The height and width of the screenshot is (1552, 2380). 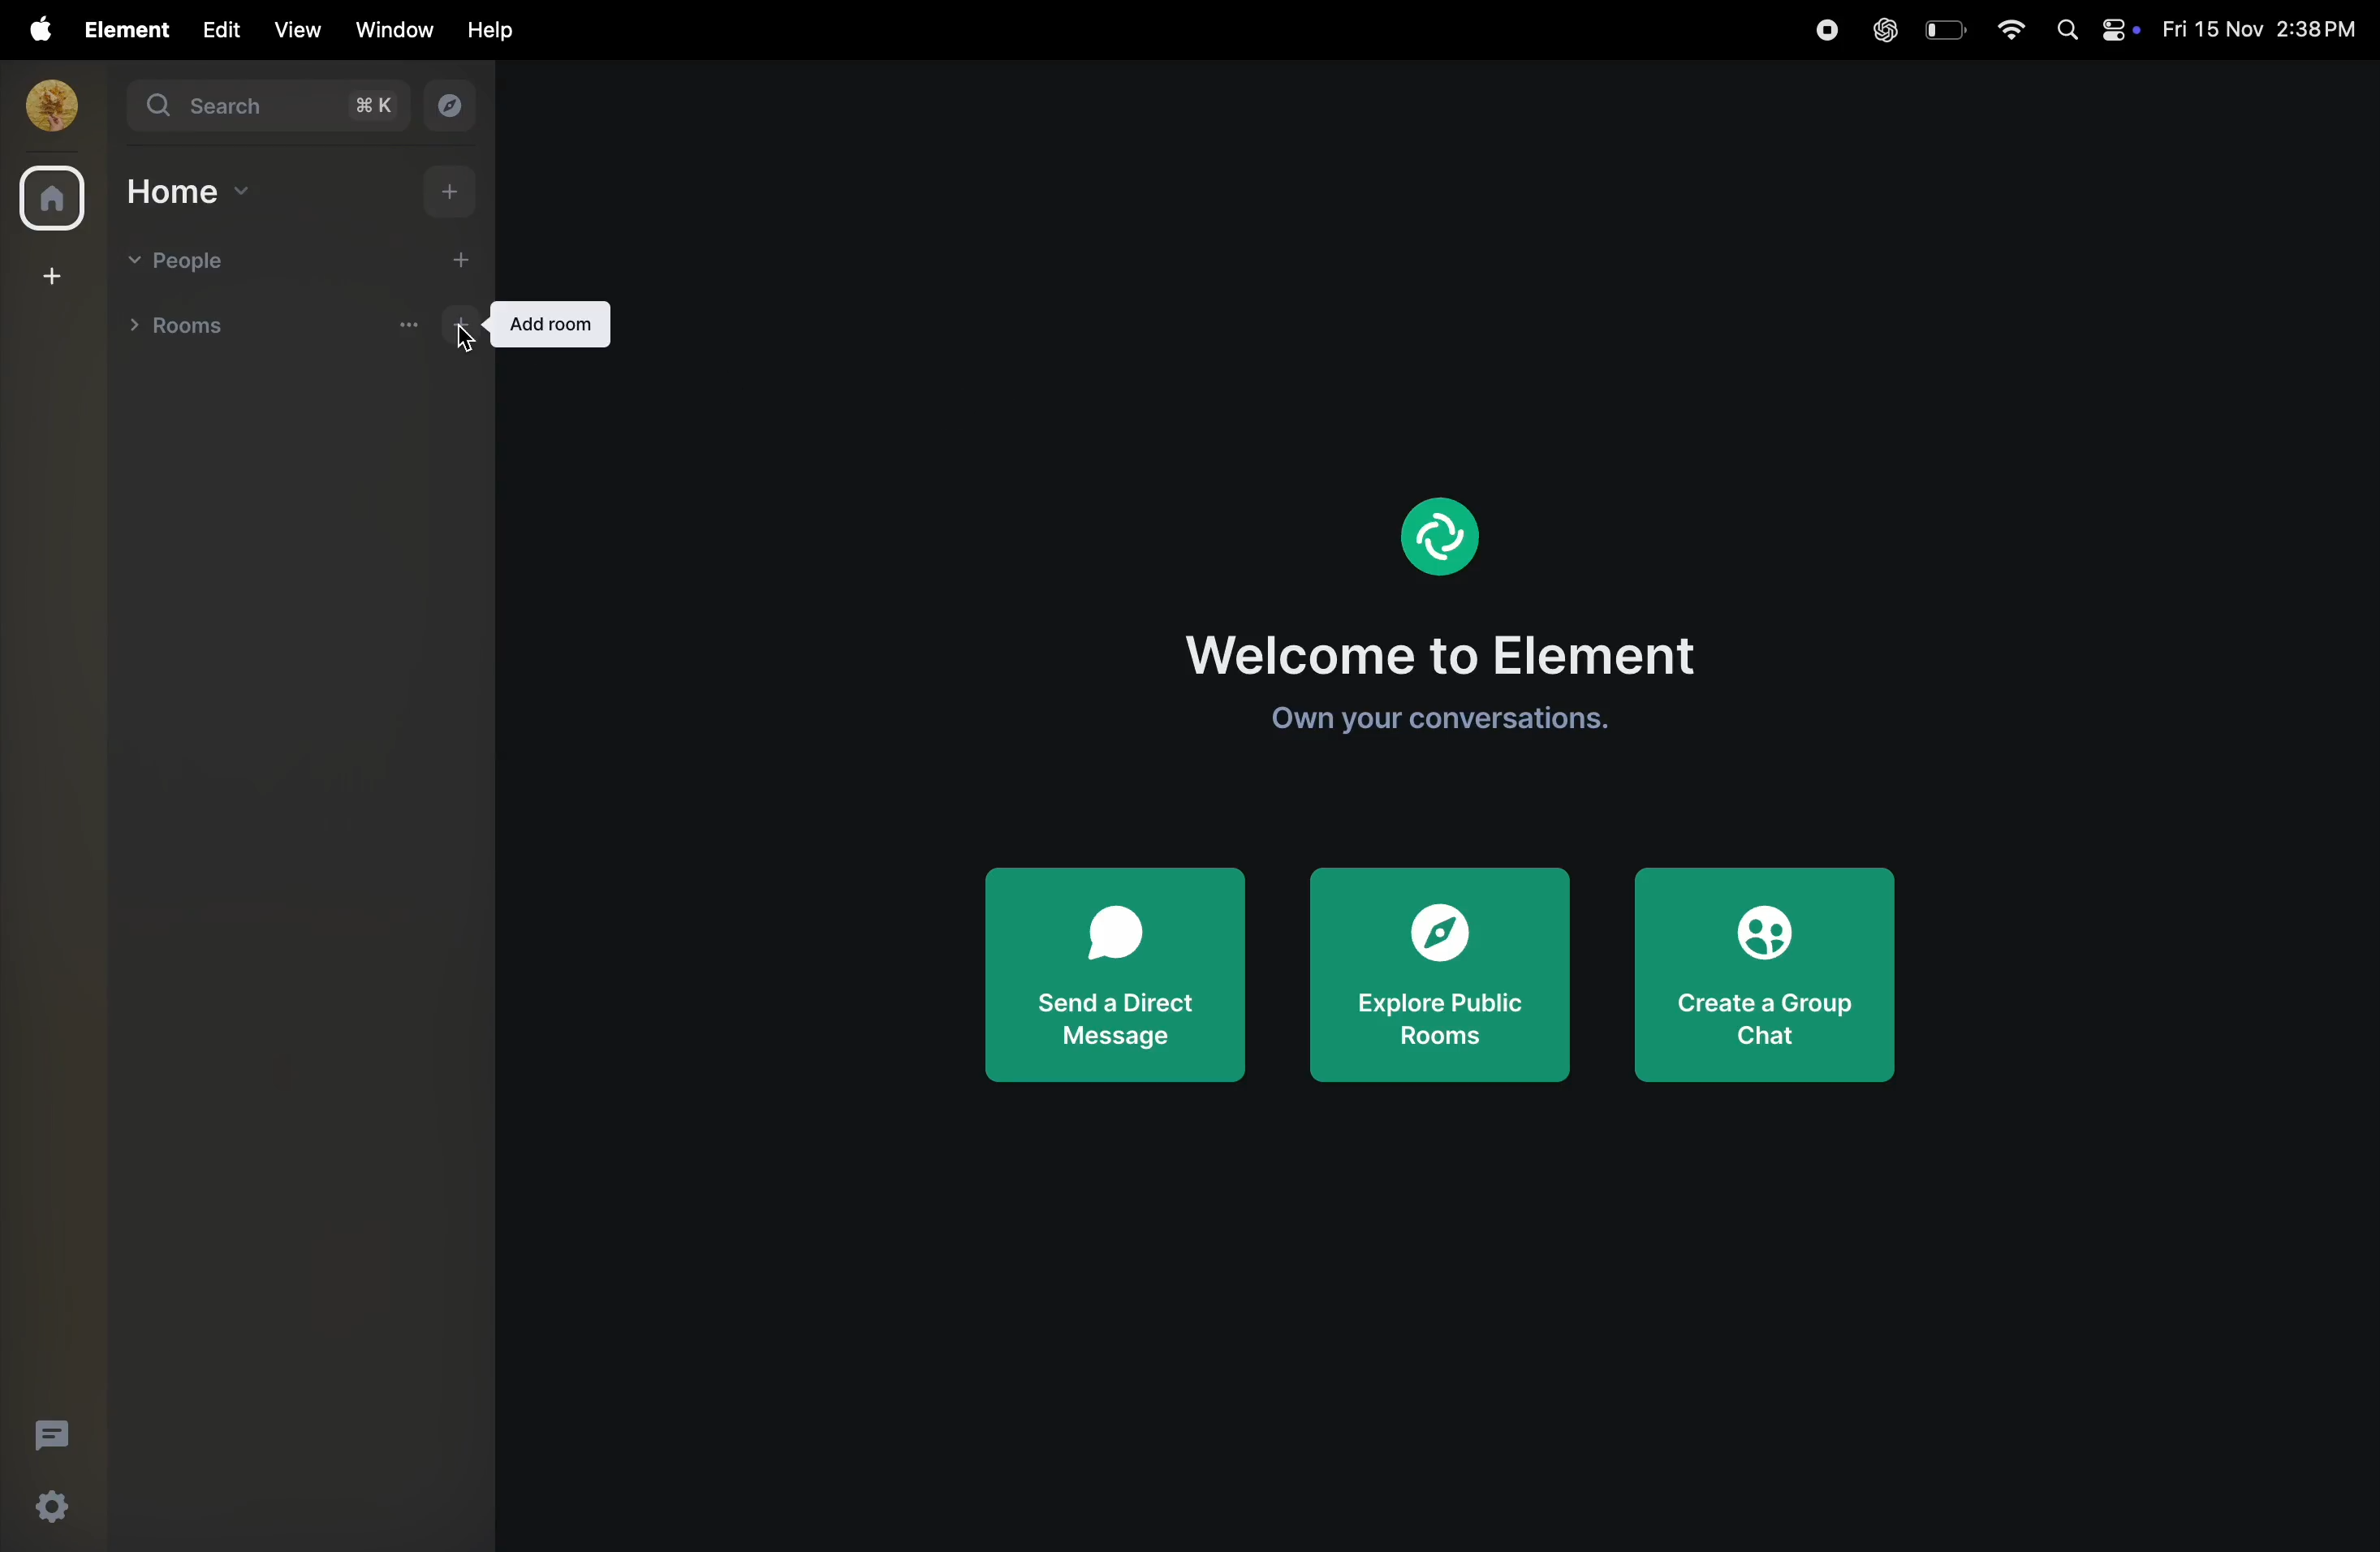 I want to click on add people, so click(x=448, y=258).